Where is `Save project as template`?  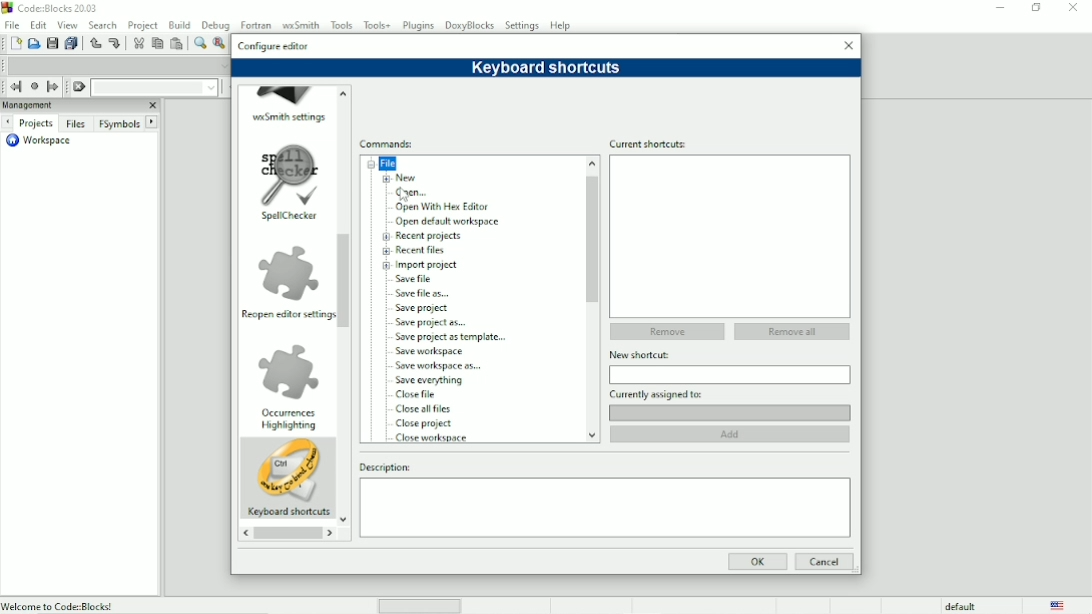
Save project as template is located at coordinates (456, 337).